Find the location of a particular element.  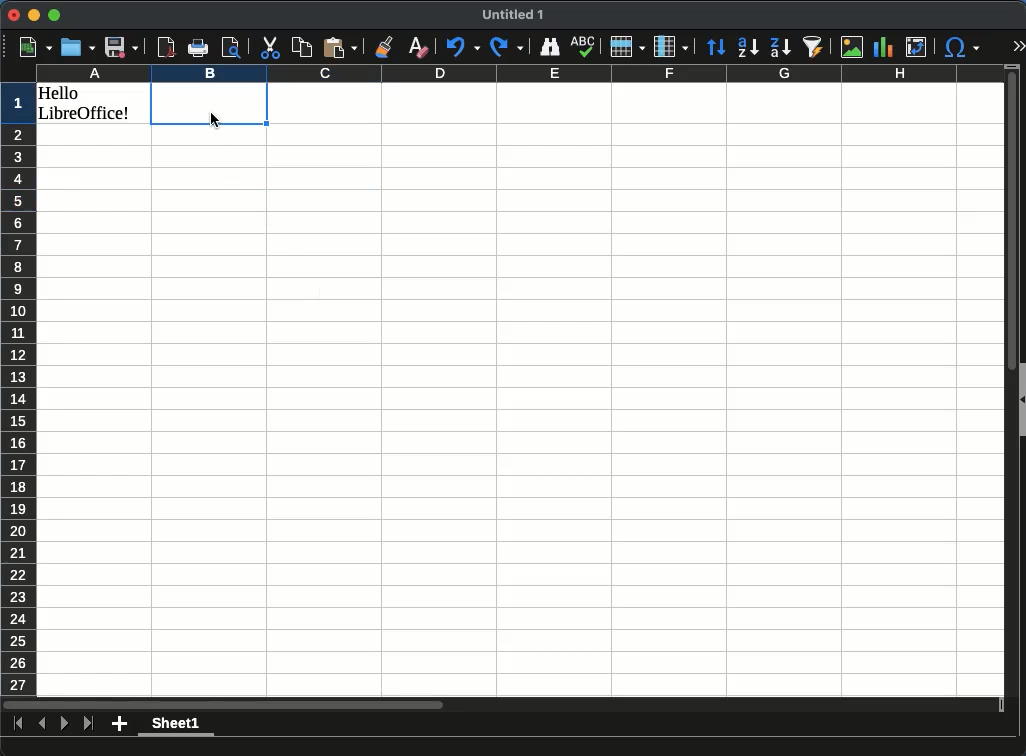

pivot table is located at coordinates (914, 45).